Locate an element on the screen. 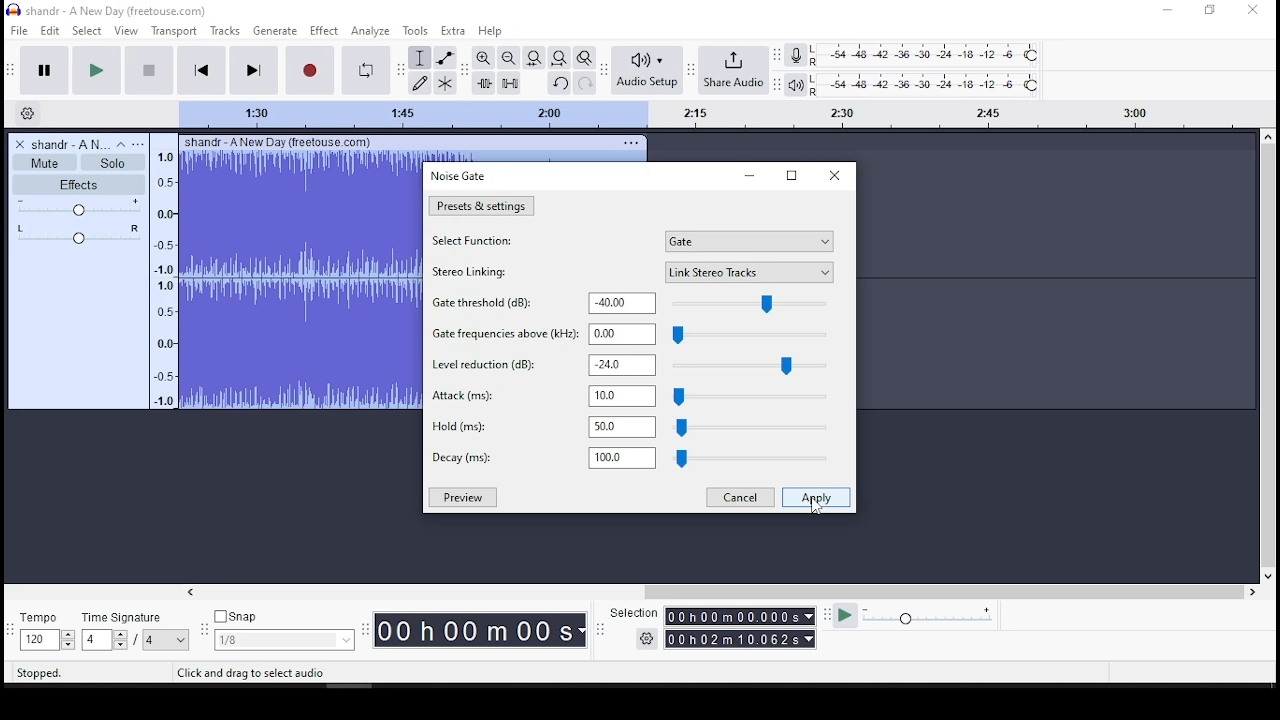 Image resolution: width=1280 pixels, height=720 pixels. attack is located at coordinates (637, 397).